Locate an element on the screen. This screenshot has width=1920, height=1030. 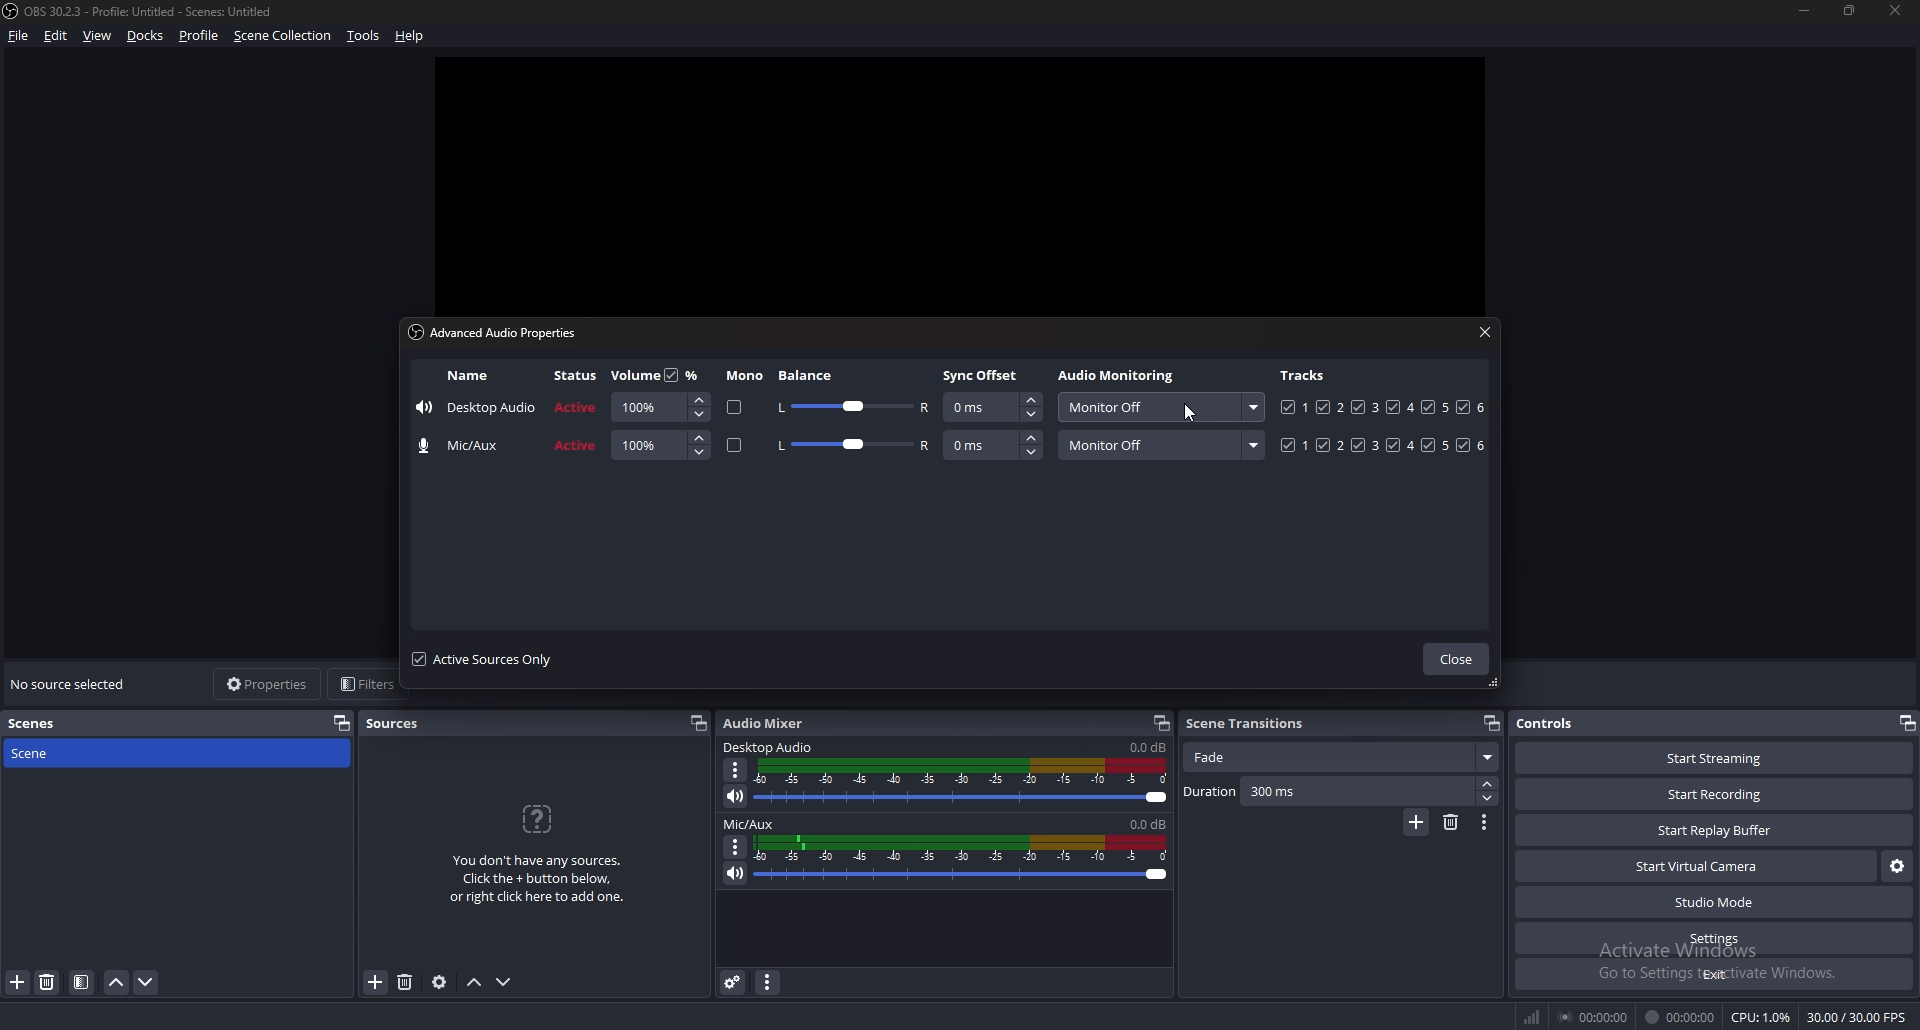
monitor off is located at coordinates (1163, 444).